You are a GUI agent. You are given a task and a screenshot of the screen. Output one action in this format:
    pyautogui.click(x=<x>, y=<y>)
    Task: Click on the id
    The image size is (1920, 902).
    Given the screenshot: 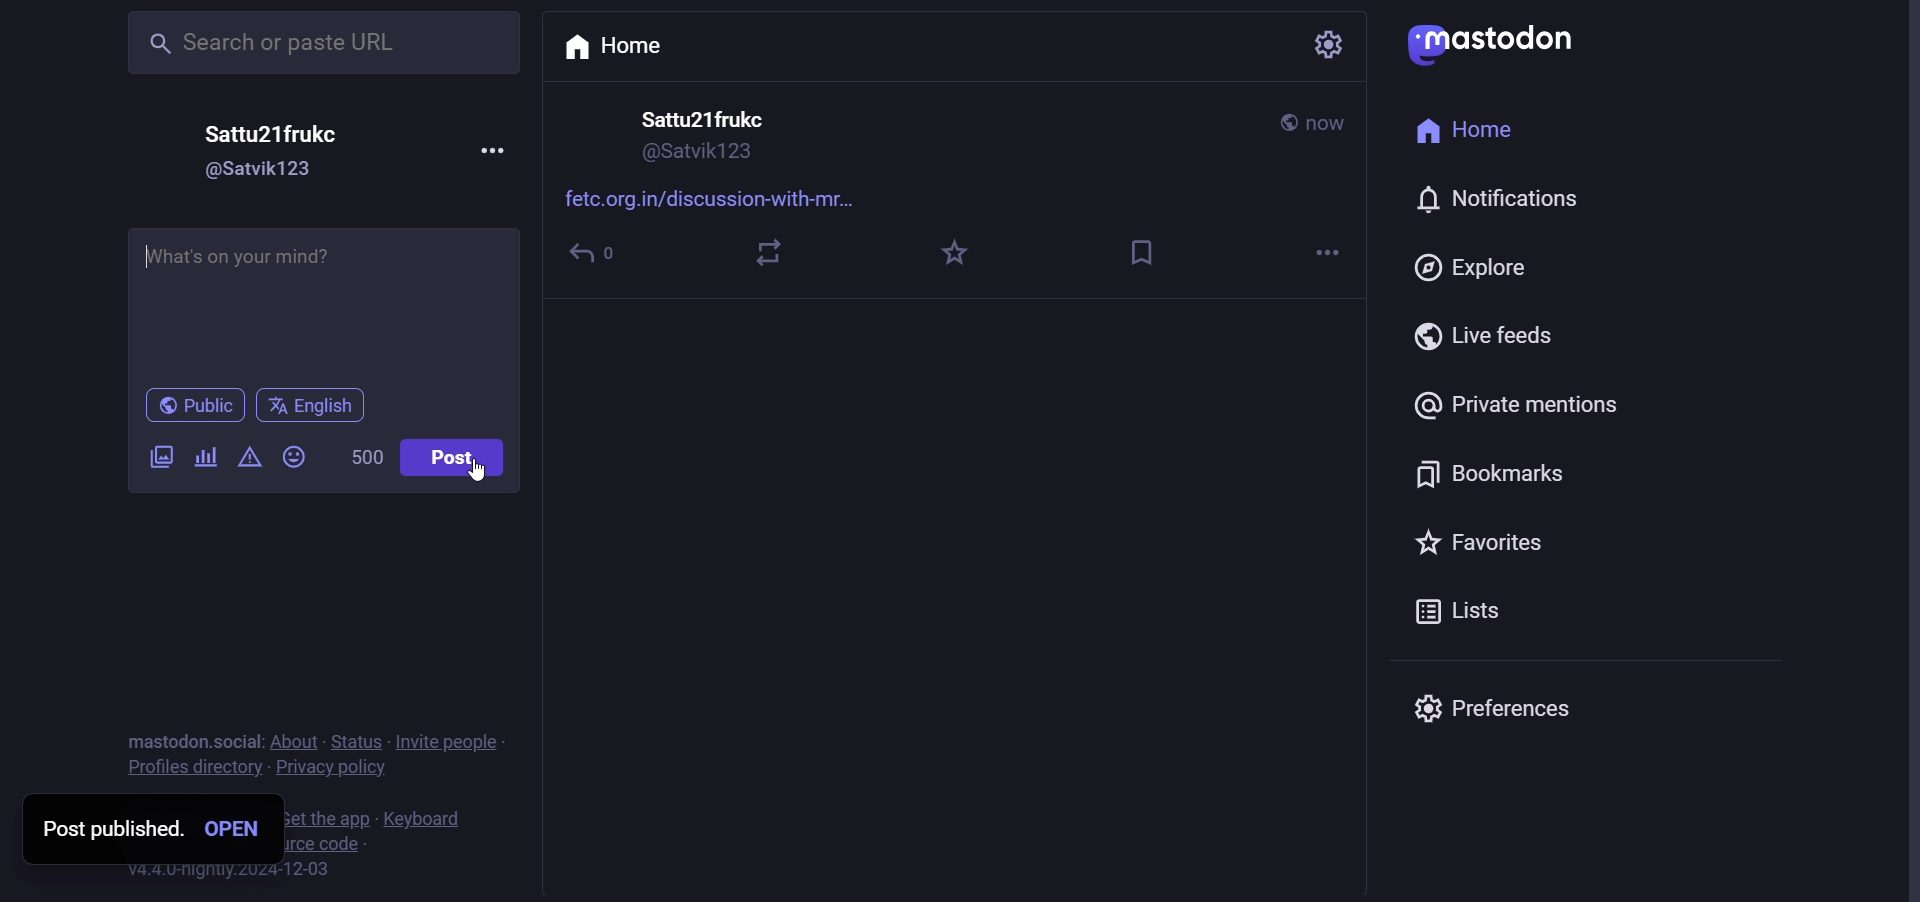 What is the action you would take?
    pyautogui.click(x=696, y=157)
    